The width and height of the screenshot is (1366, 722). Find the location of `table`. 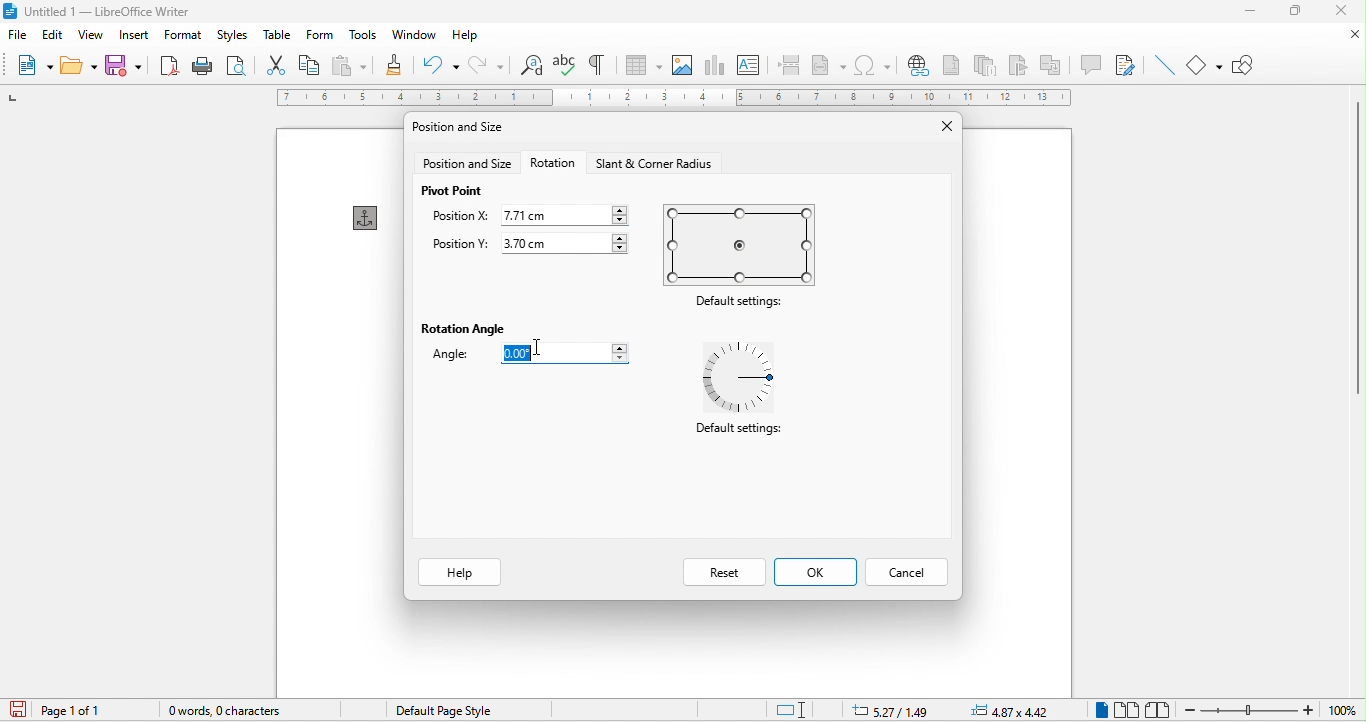

table is located at coordinates (643, 65).